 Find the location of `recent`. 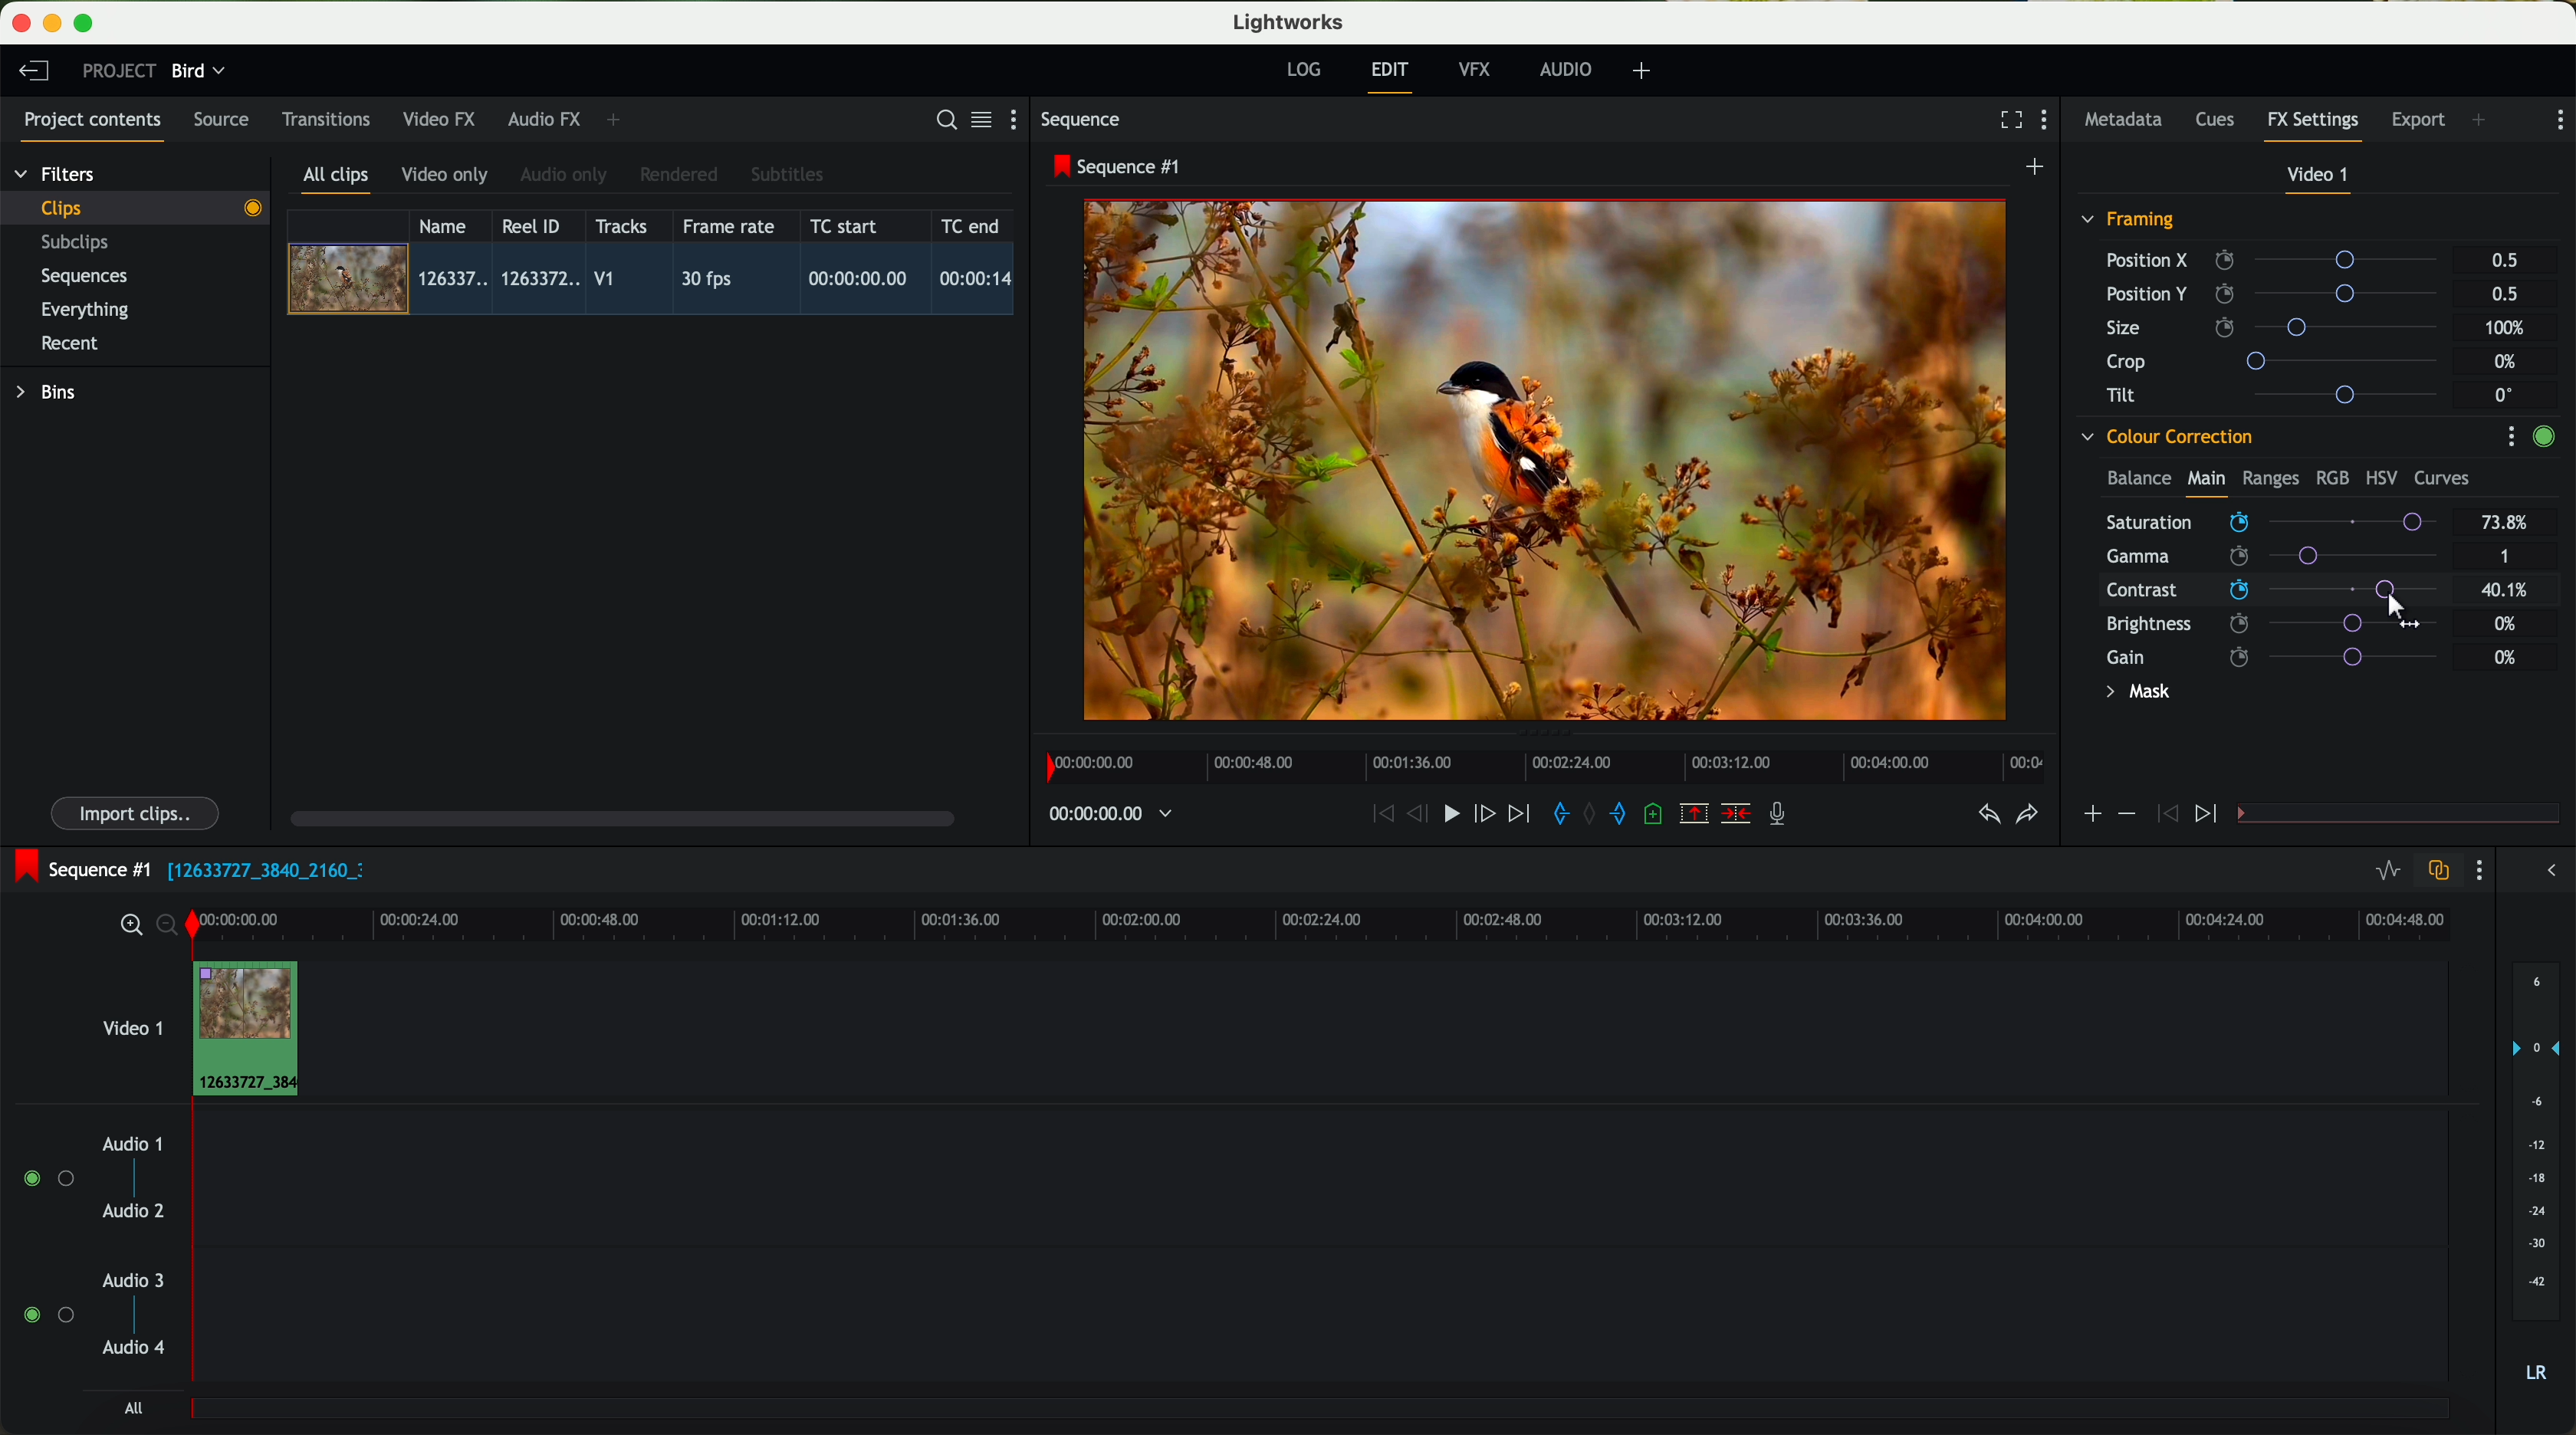

recent is located at coordinates (70, 346).